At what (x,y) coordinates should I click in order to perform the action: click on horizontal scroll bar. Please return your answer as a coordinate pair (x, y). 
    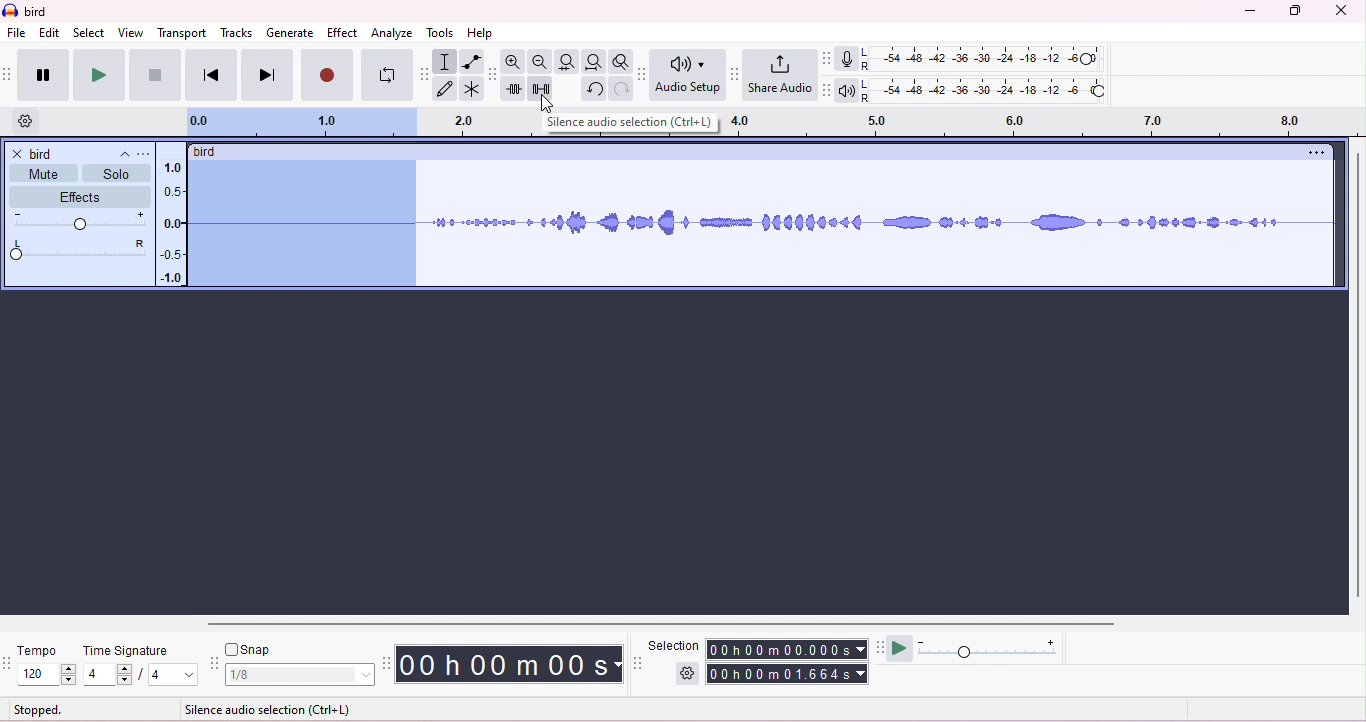
    Looking at the image, I should click on (668, 626).